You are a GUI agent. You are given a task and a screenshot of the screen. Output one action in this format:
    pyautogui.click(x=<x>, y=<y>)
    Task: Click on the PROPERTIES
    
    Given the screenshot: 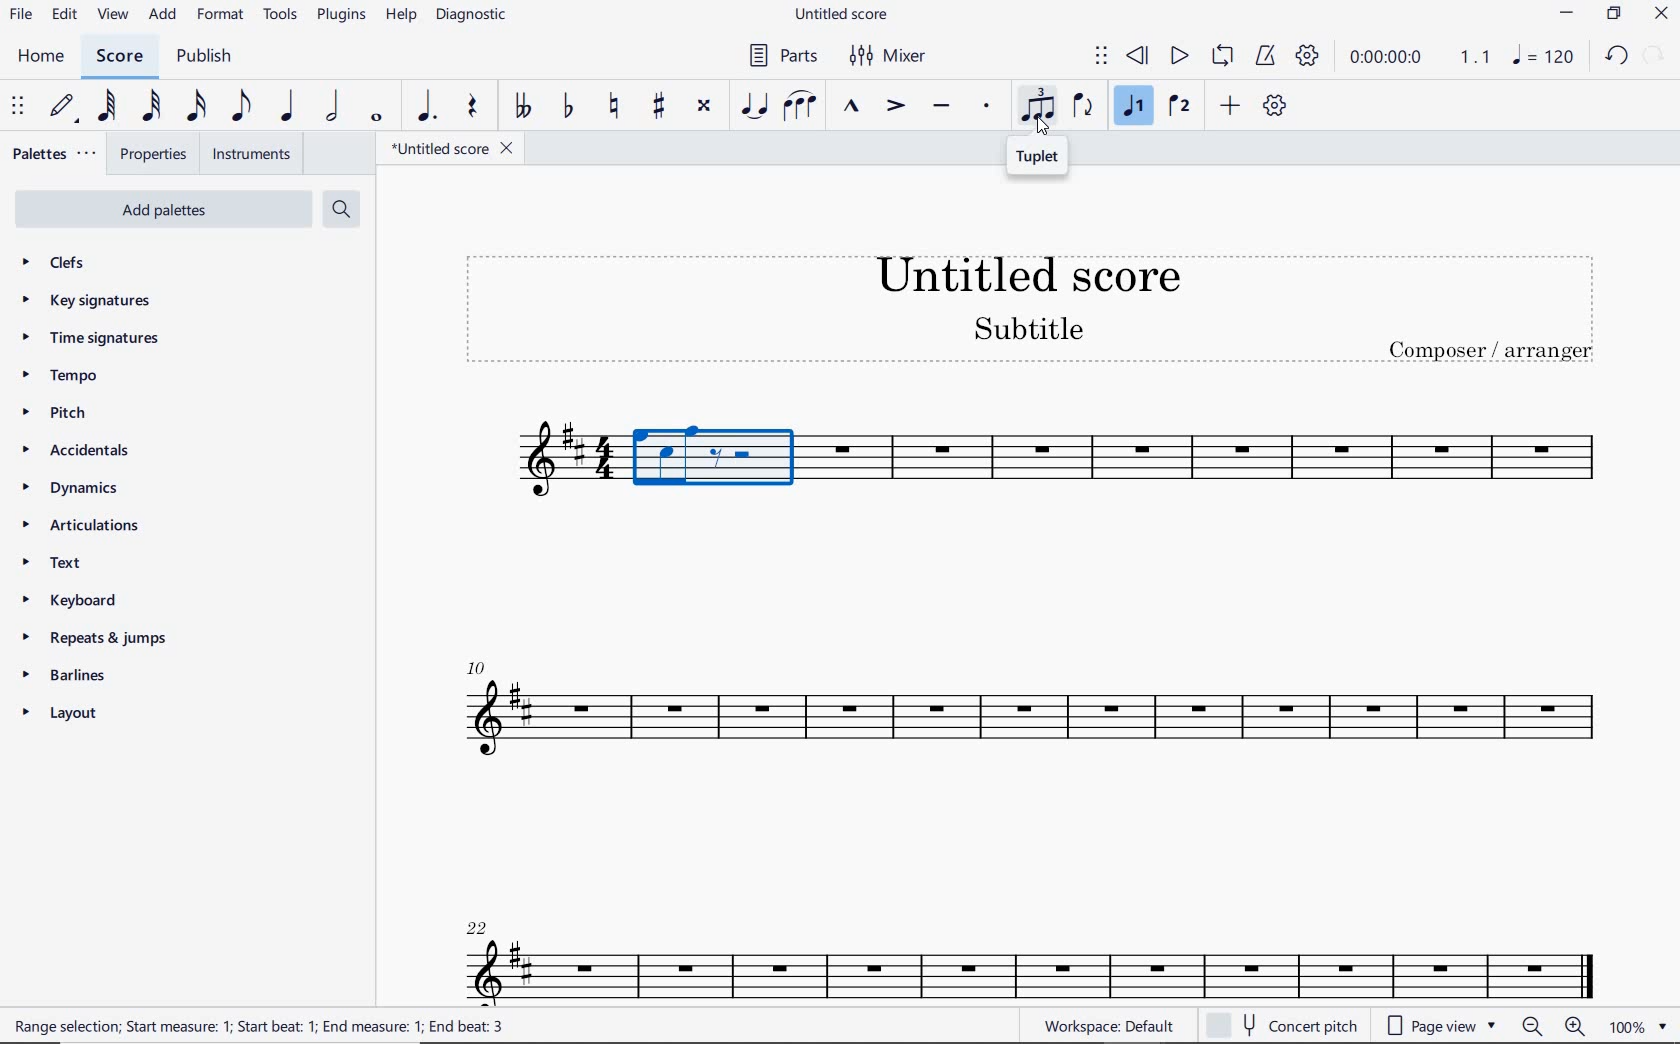 What is the action you would take?
    pyautogui.click(x=155, y=155)
    